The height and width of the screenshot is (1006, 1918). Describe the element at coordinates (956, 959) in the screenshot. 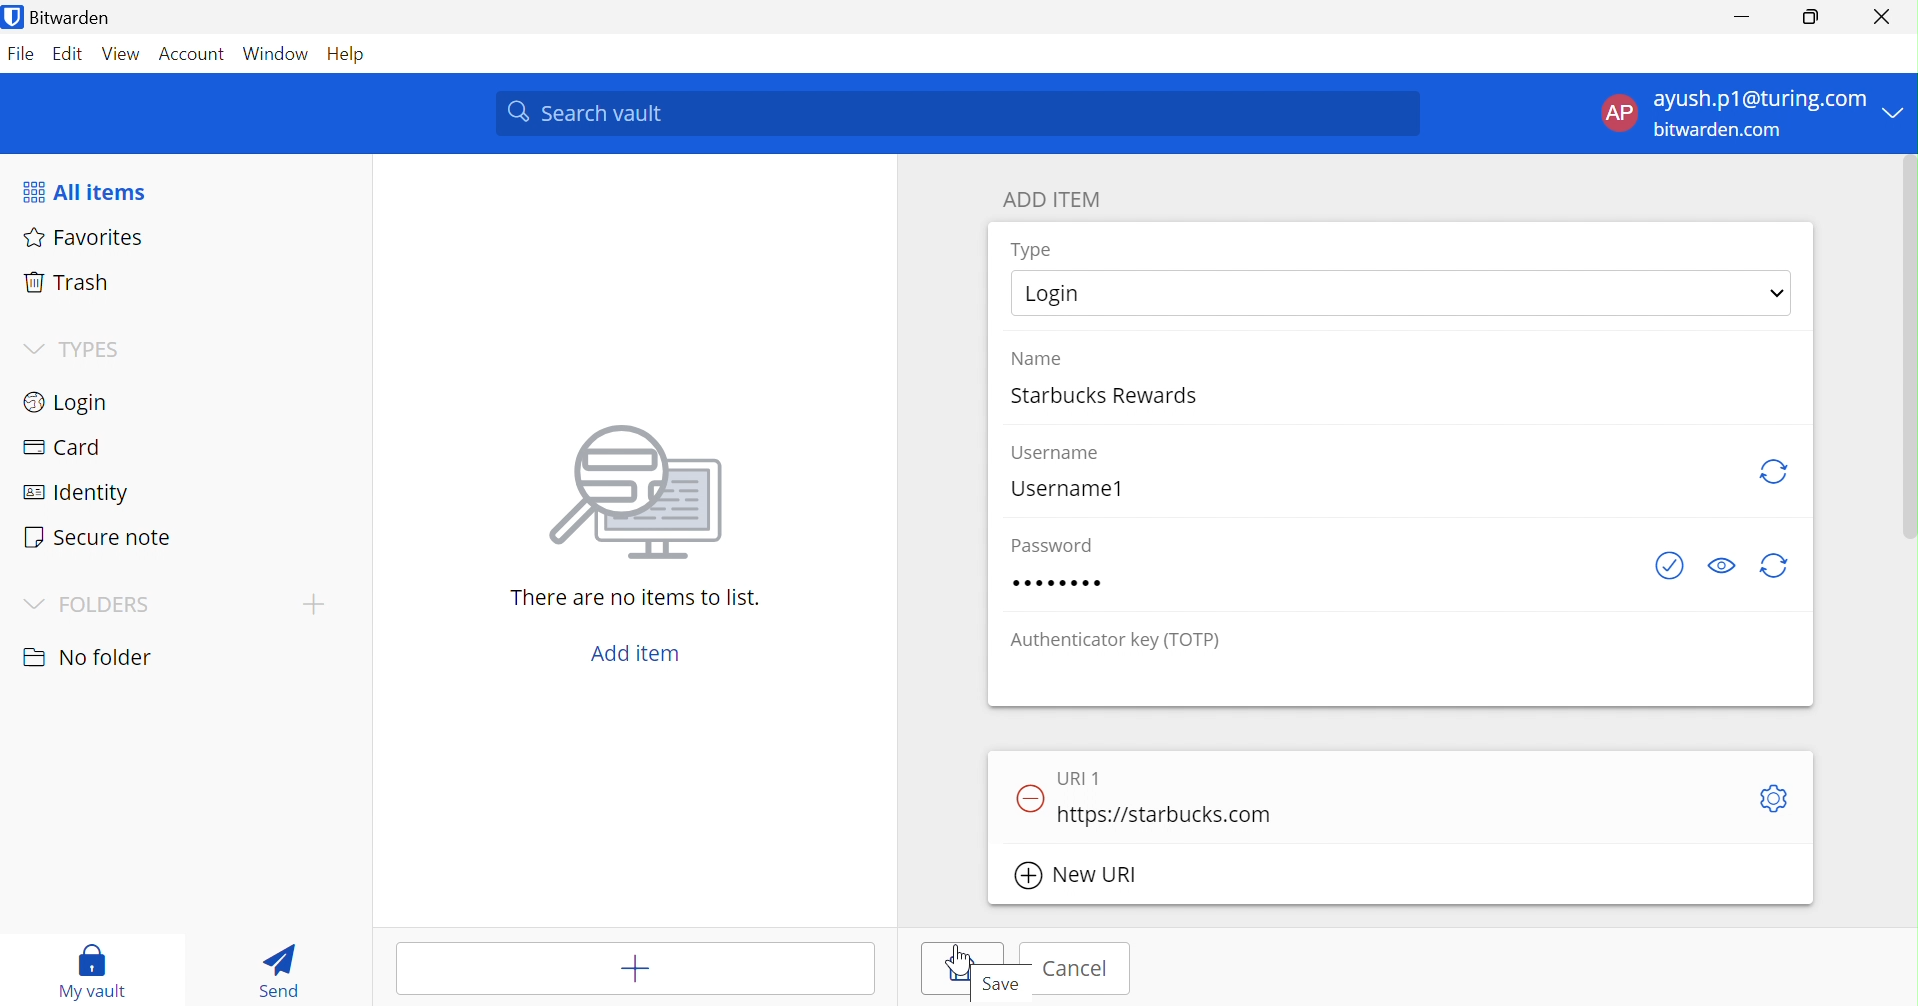

I see `Cursor` at that location.